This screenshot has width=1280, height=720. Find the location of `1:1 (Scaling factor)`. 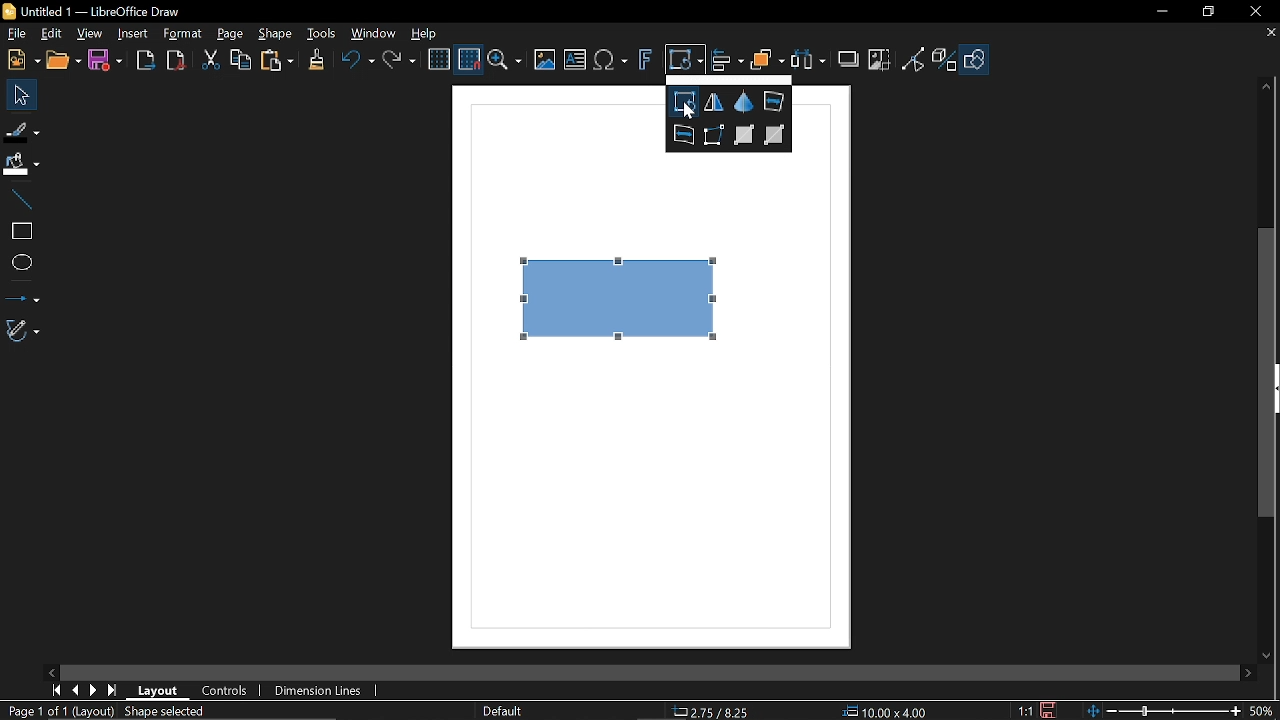

1:1 (Scaling factor) is located at coordinates (1025, 711).